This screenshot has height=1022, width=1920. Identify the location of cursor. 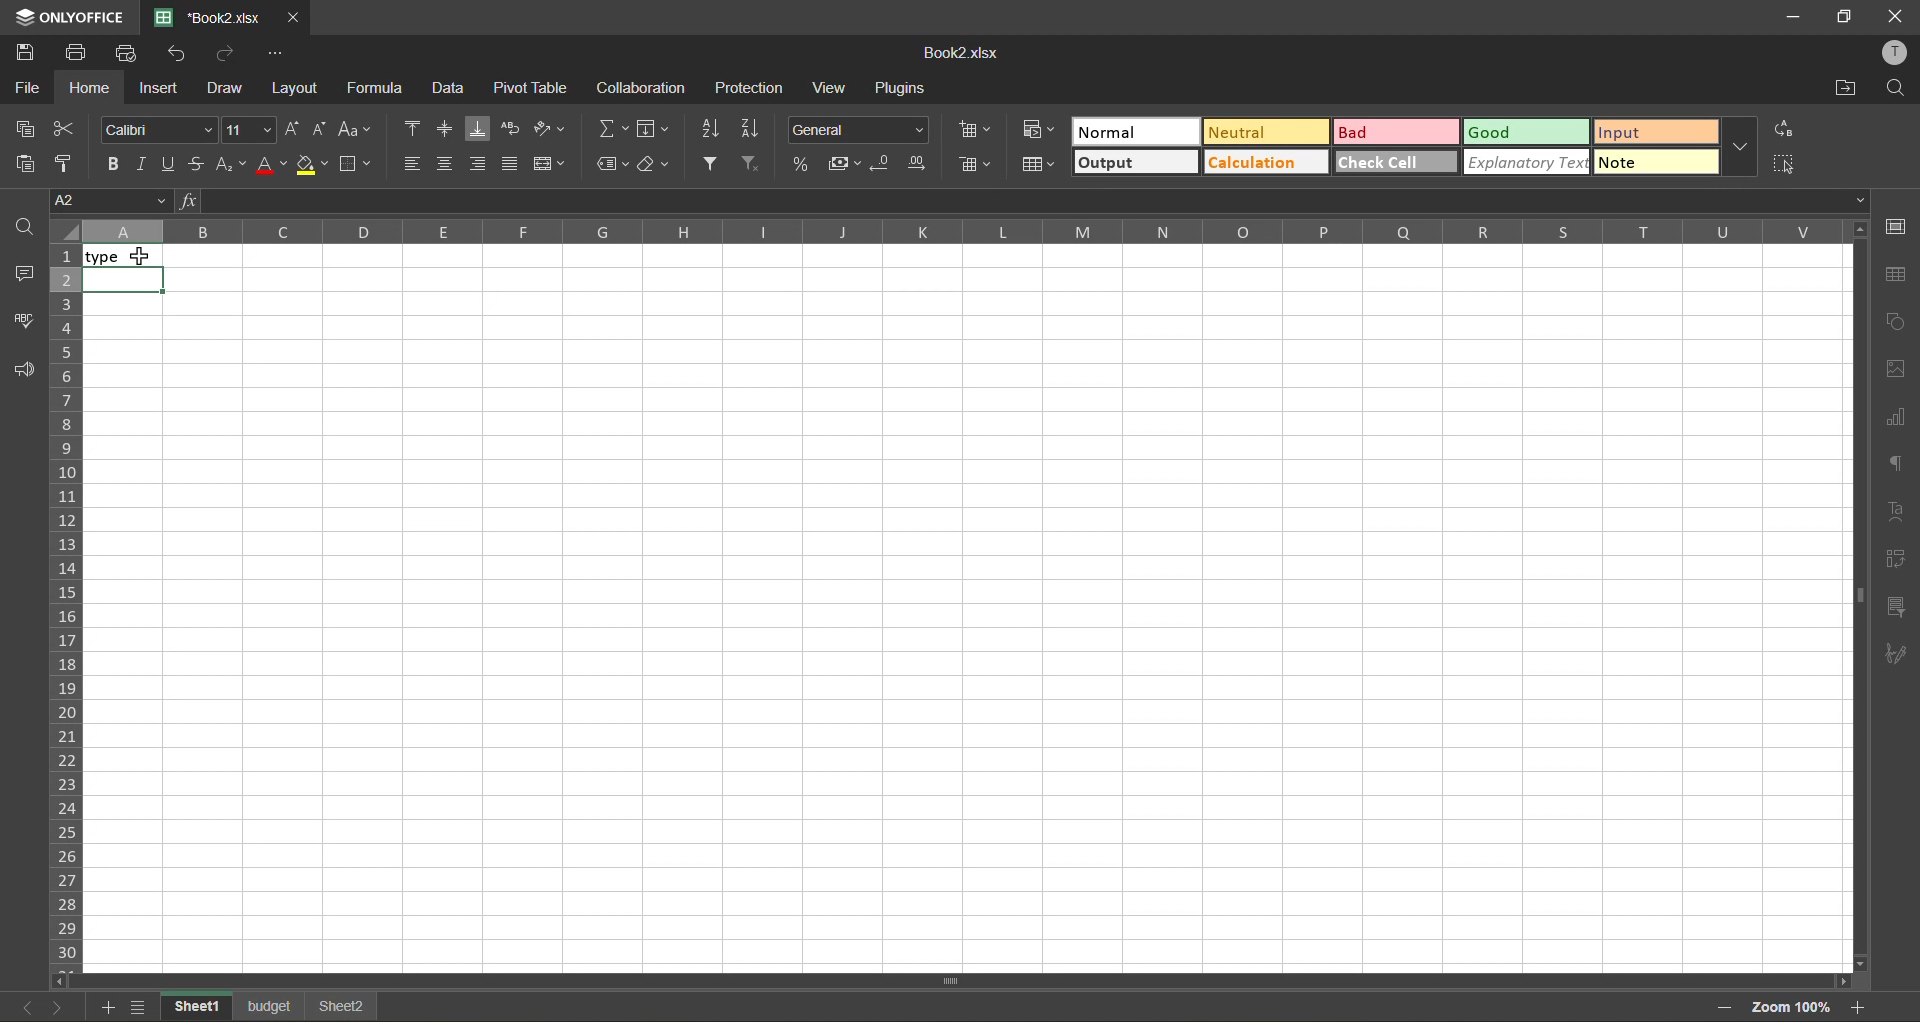
(138, 261).